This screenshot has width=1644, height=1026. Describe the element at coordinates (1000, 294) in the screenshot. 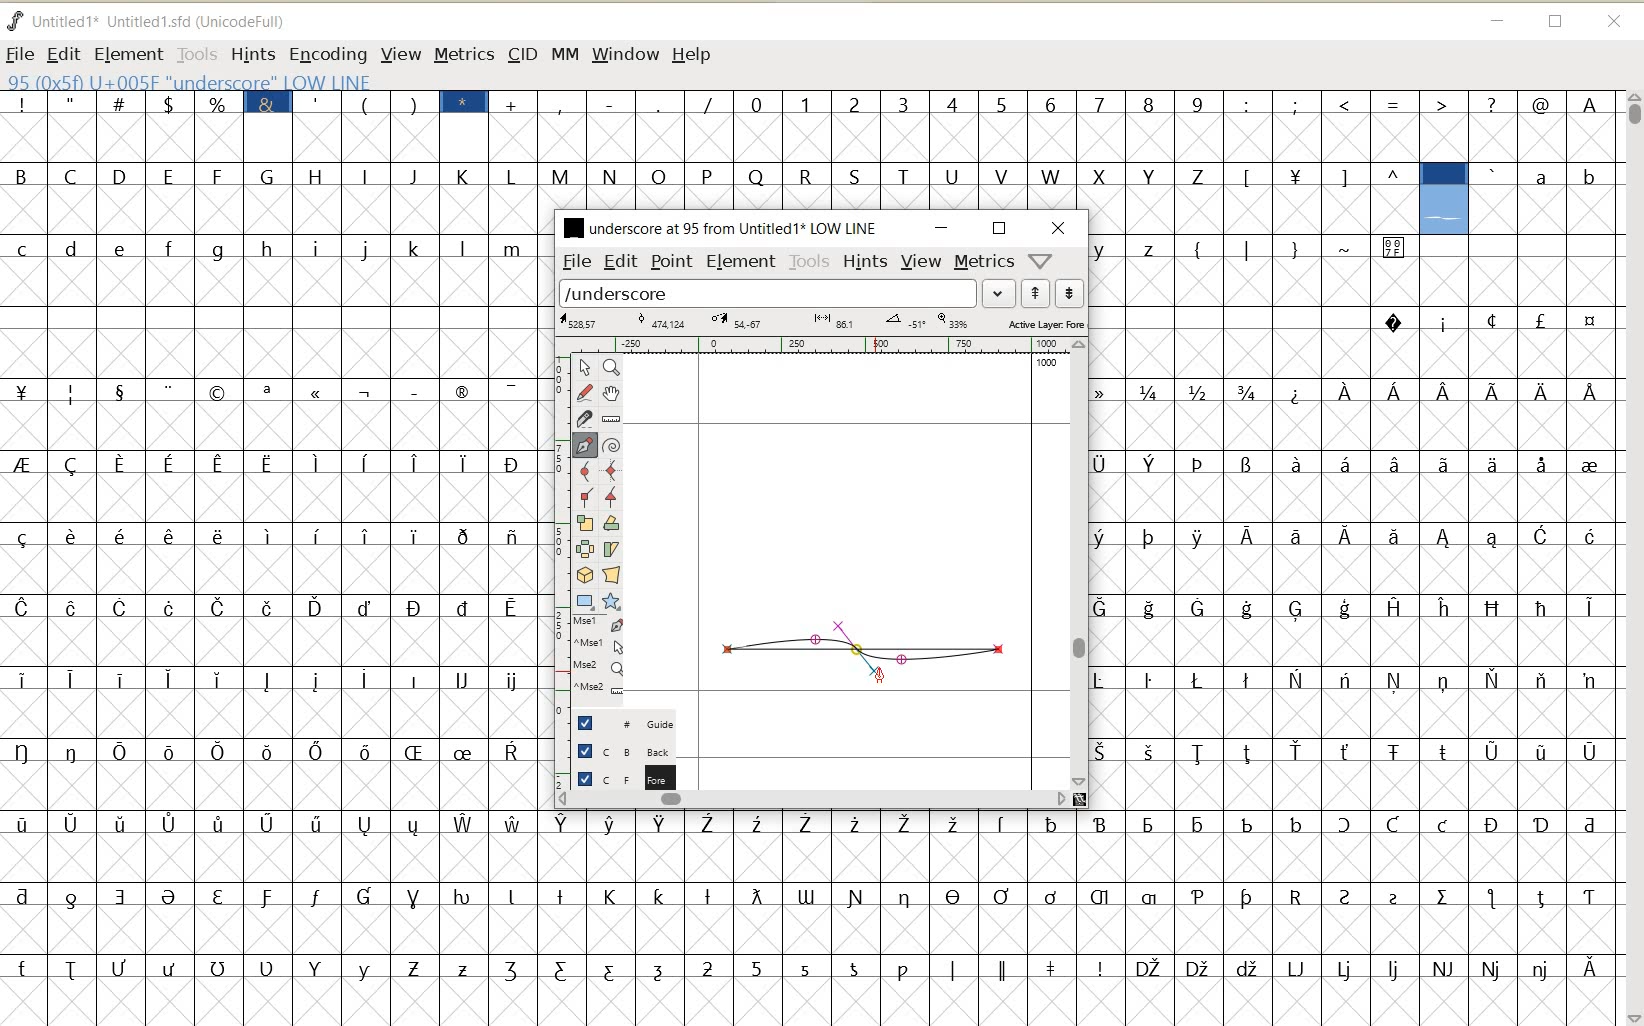

I see `EXPAND` at that location.